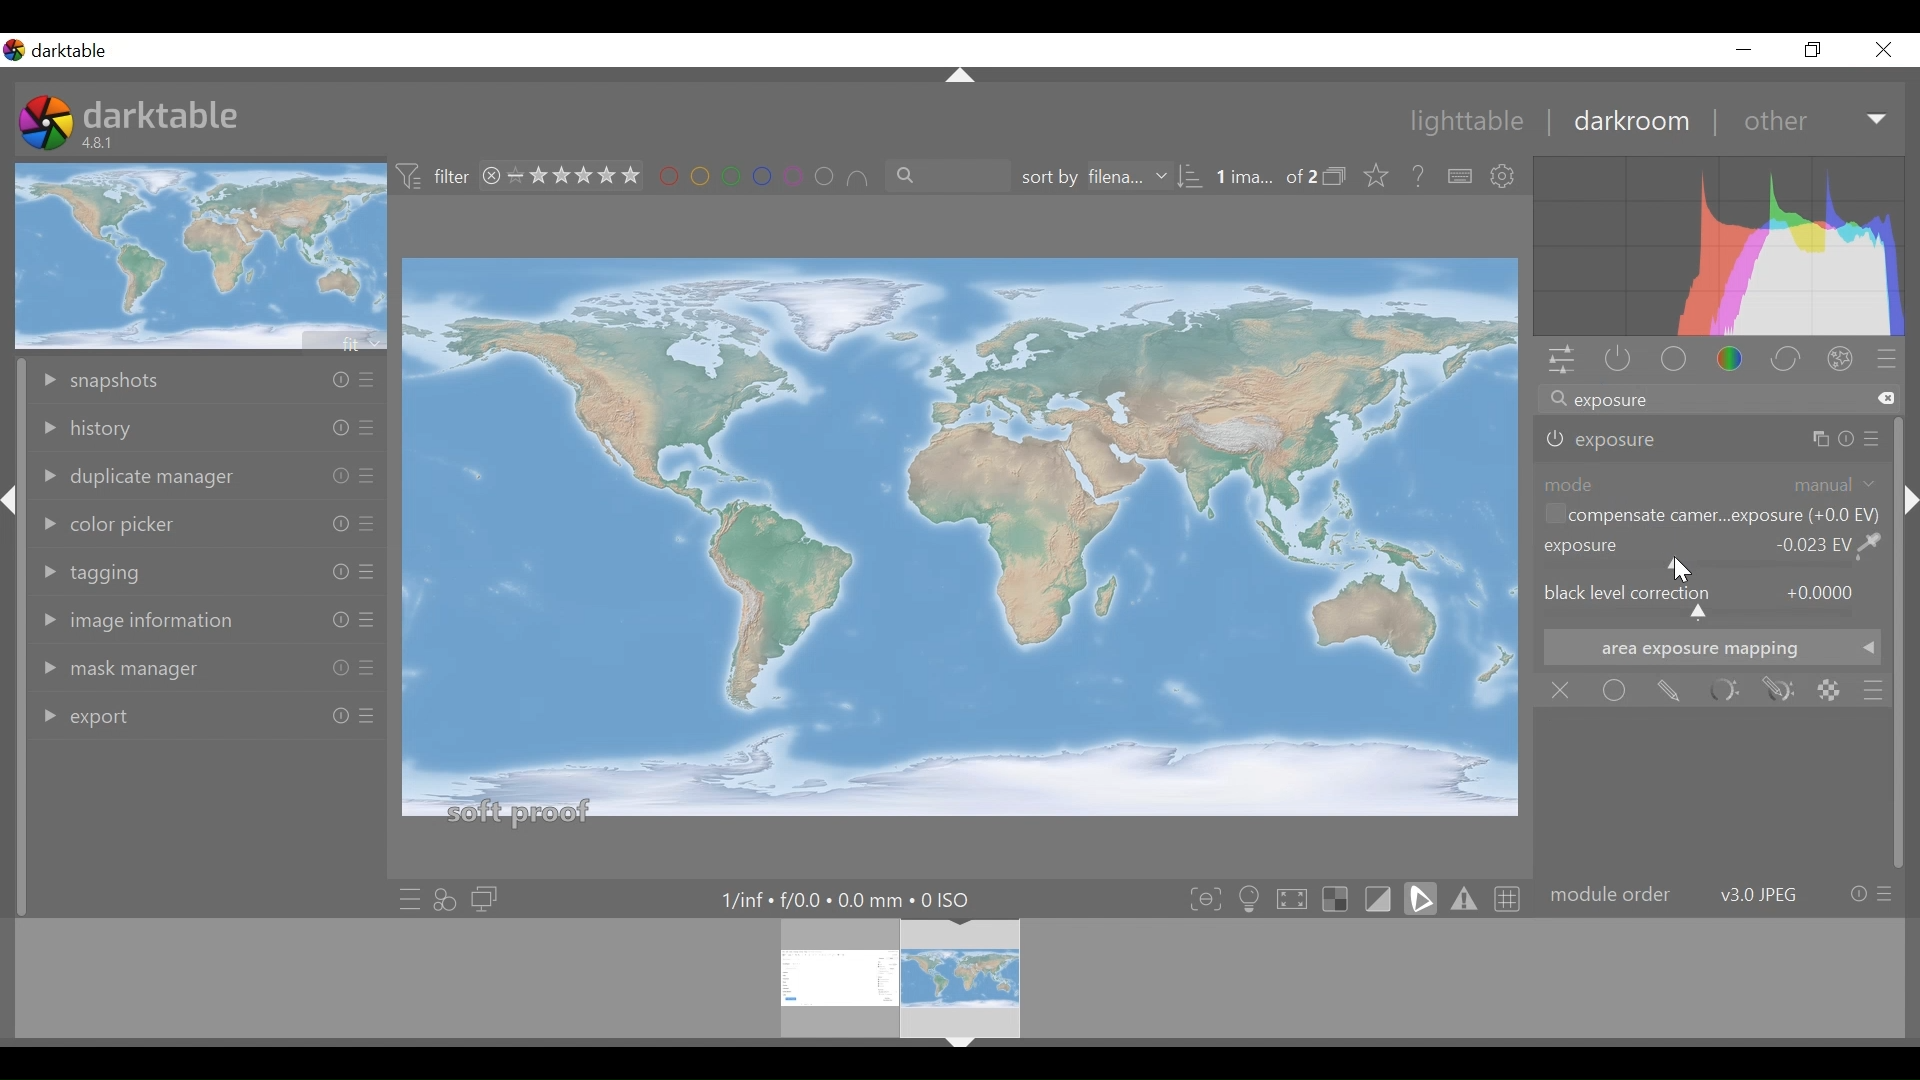 The height and width of the screenshot is (1080, 1920). What do you see at coordinates (1252, 897) in the screenshot?
I see `toggle ISO 12646 color assessments conditions` at bounding box center [1252, 897].